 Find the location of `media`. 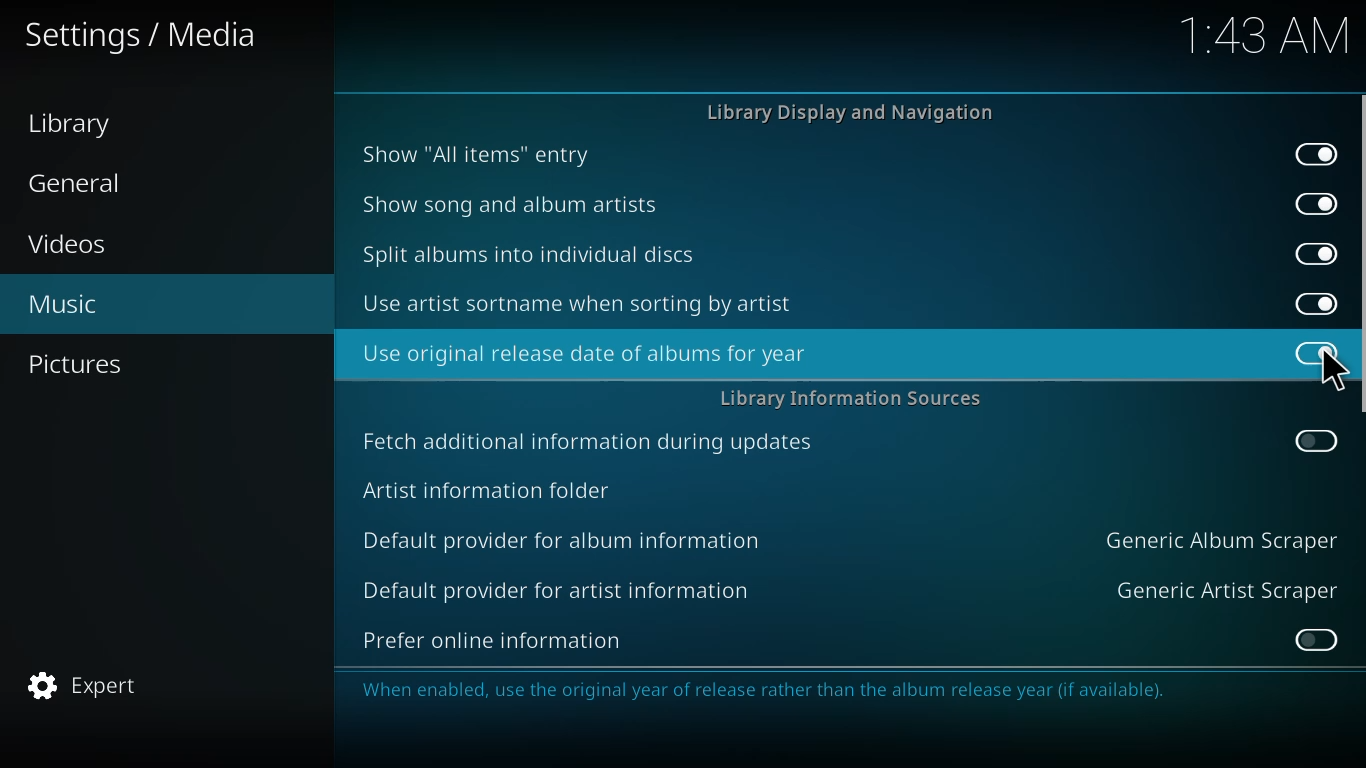

media is located at coordinates (140, 35).